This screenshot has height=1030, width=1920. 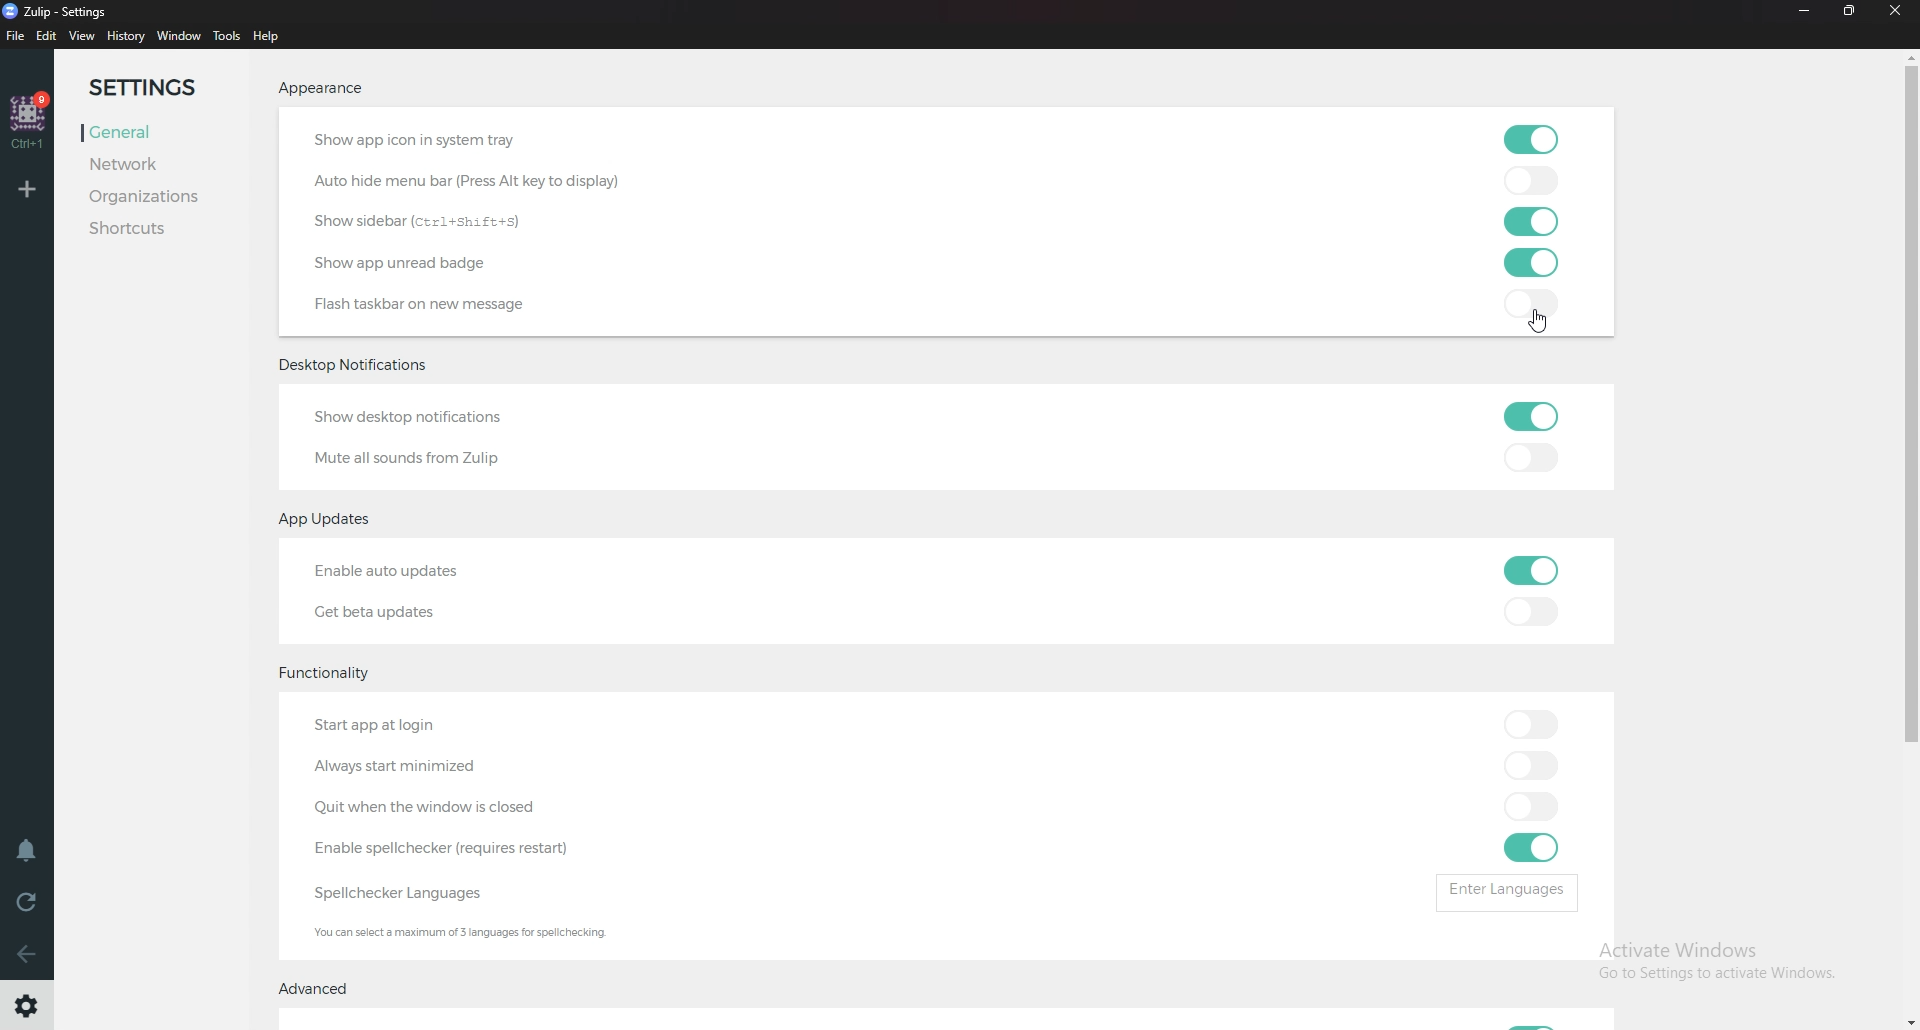 What do you see at coordinates (148, 162) in the screenshot?
I see `Network` at bounding box center [148, 162].